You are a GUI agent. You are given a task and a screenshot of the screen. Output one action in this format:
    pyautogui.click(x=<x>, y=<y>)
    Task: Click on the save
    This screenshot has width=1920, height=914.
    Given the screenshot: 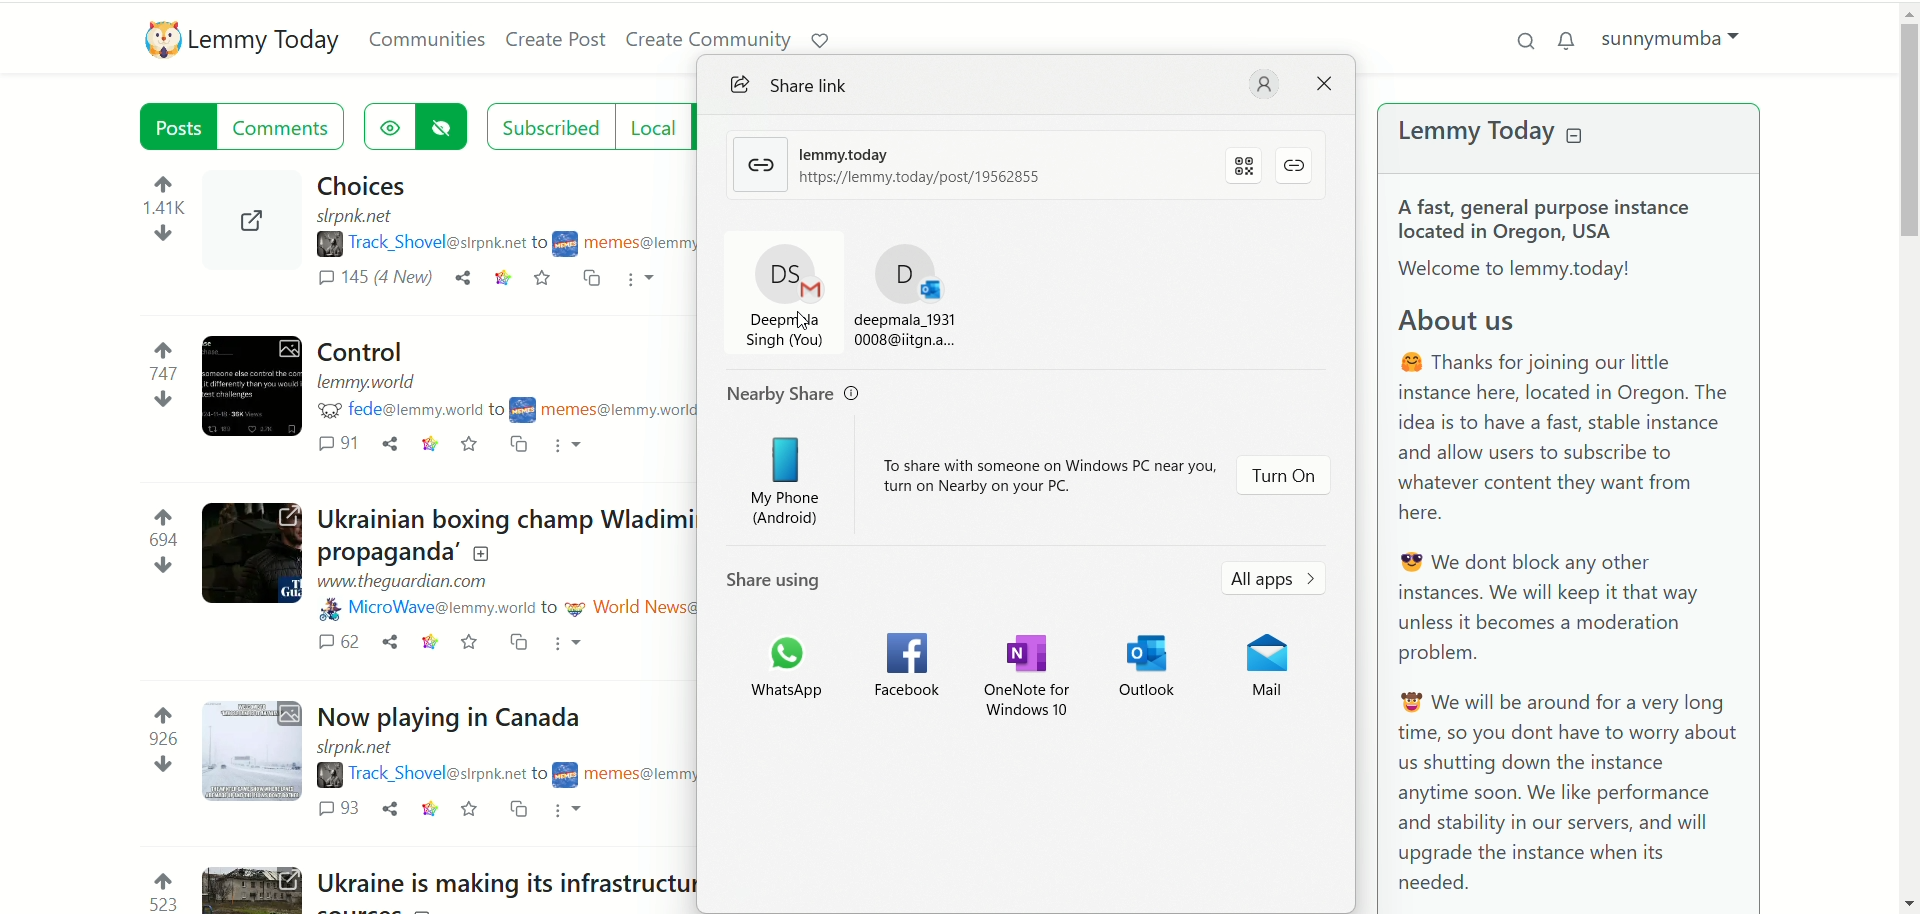 What is the action you would take?
    pyautogui.click(x=466, y=808)
    